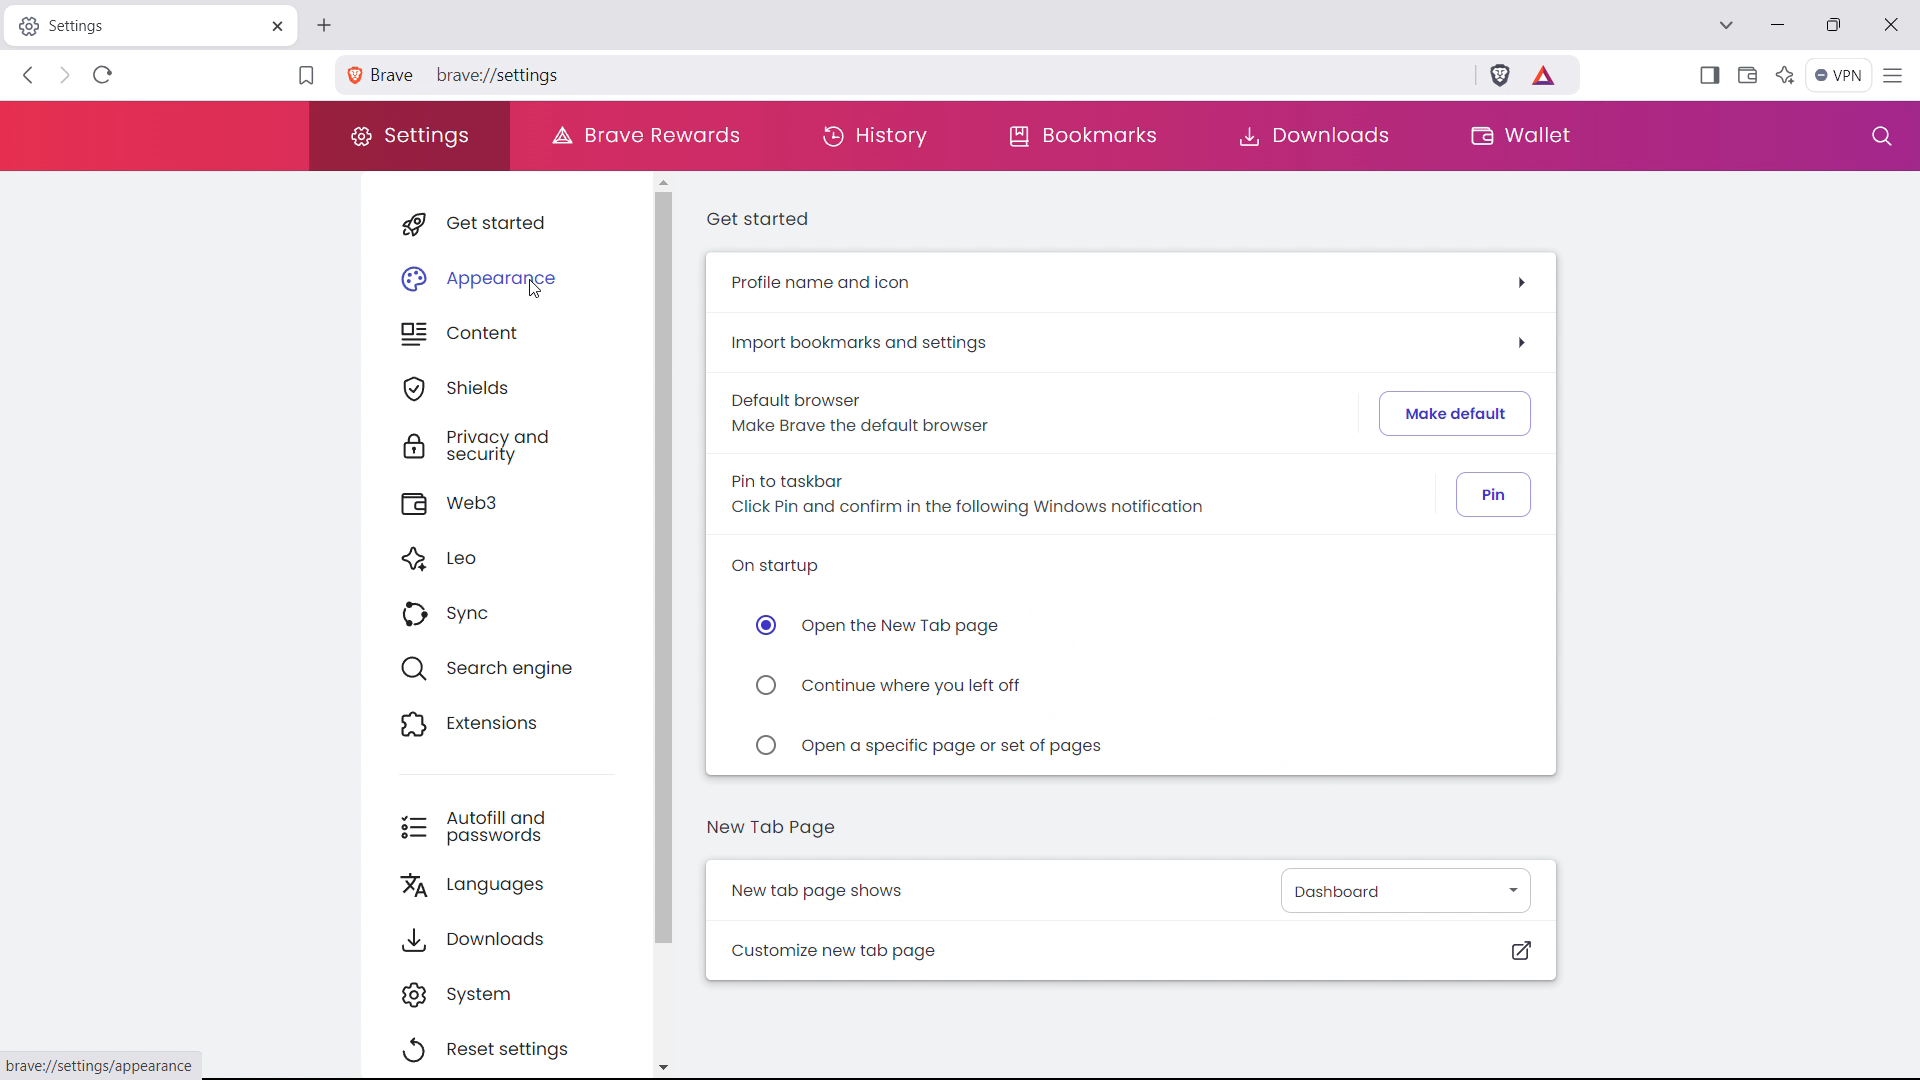 The height and width of the screenshot is (1080, 1920). What do you see at coordinates (502, 1045) in the screenshot?
I see `reset settings` at bounding box center [502, 1045].